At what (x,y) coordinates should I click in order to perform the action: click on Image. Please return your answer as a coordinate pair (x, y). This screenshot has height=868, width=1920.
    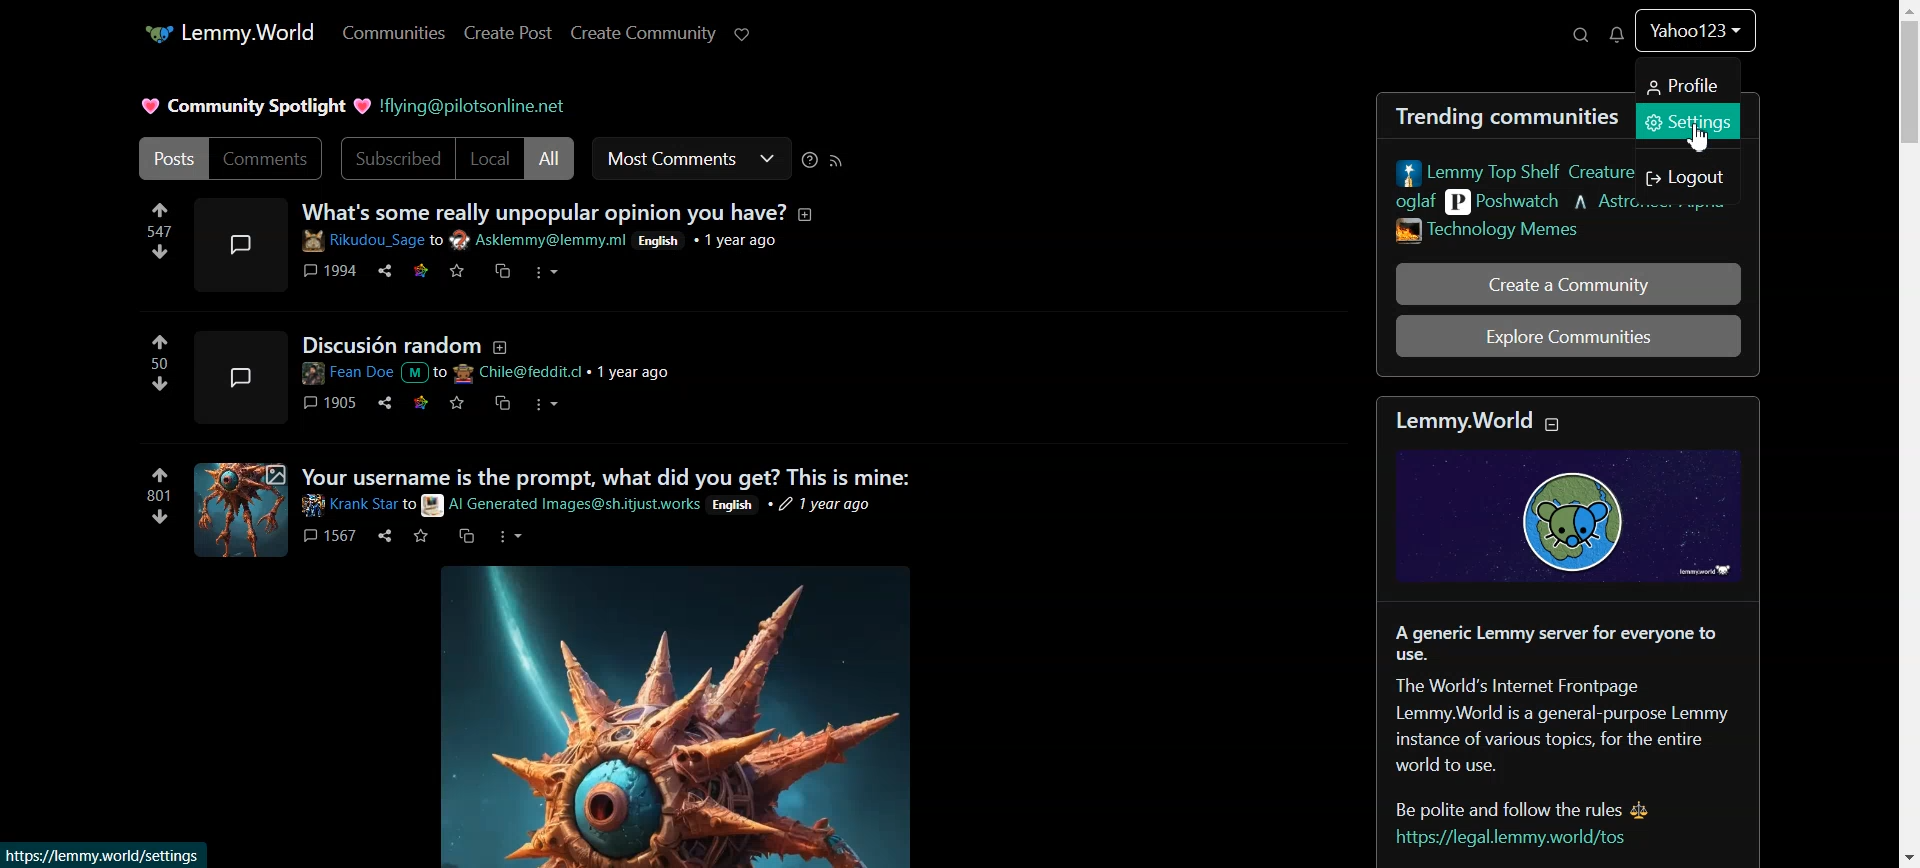
    Looking at the image, I should click on (678, 721).